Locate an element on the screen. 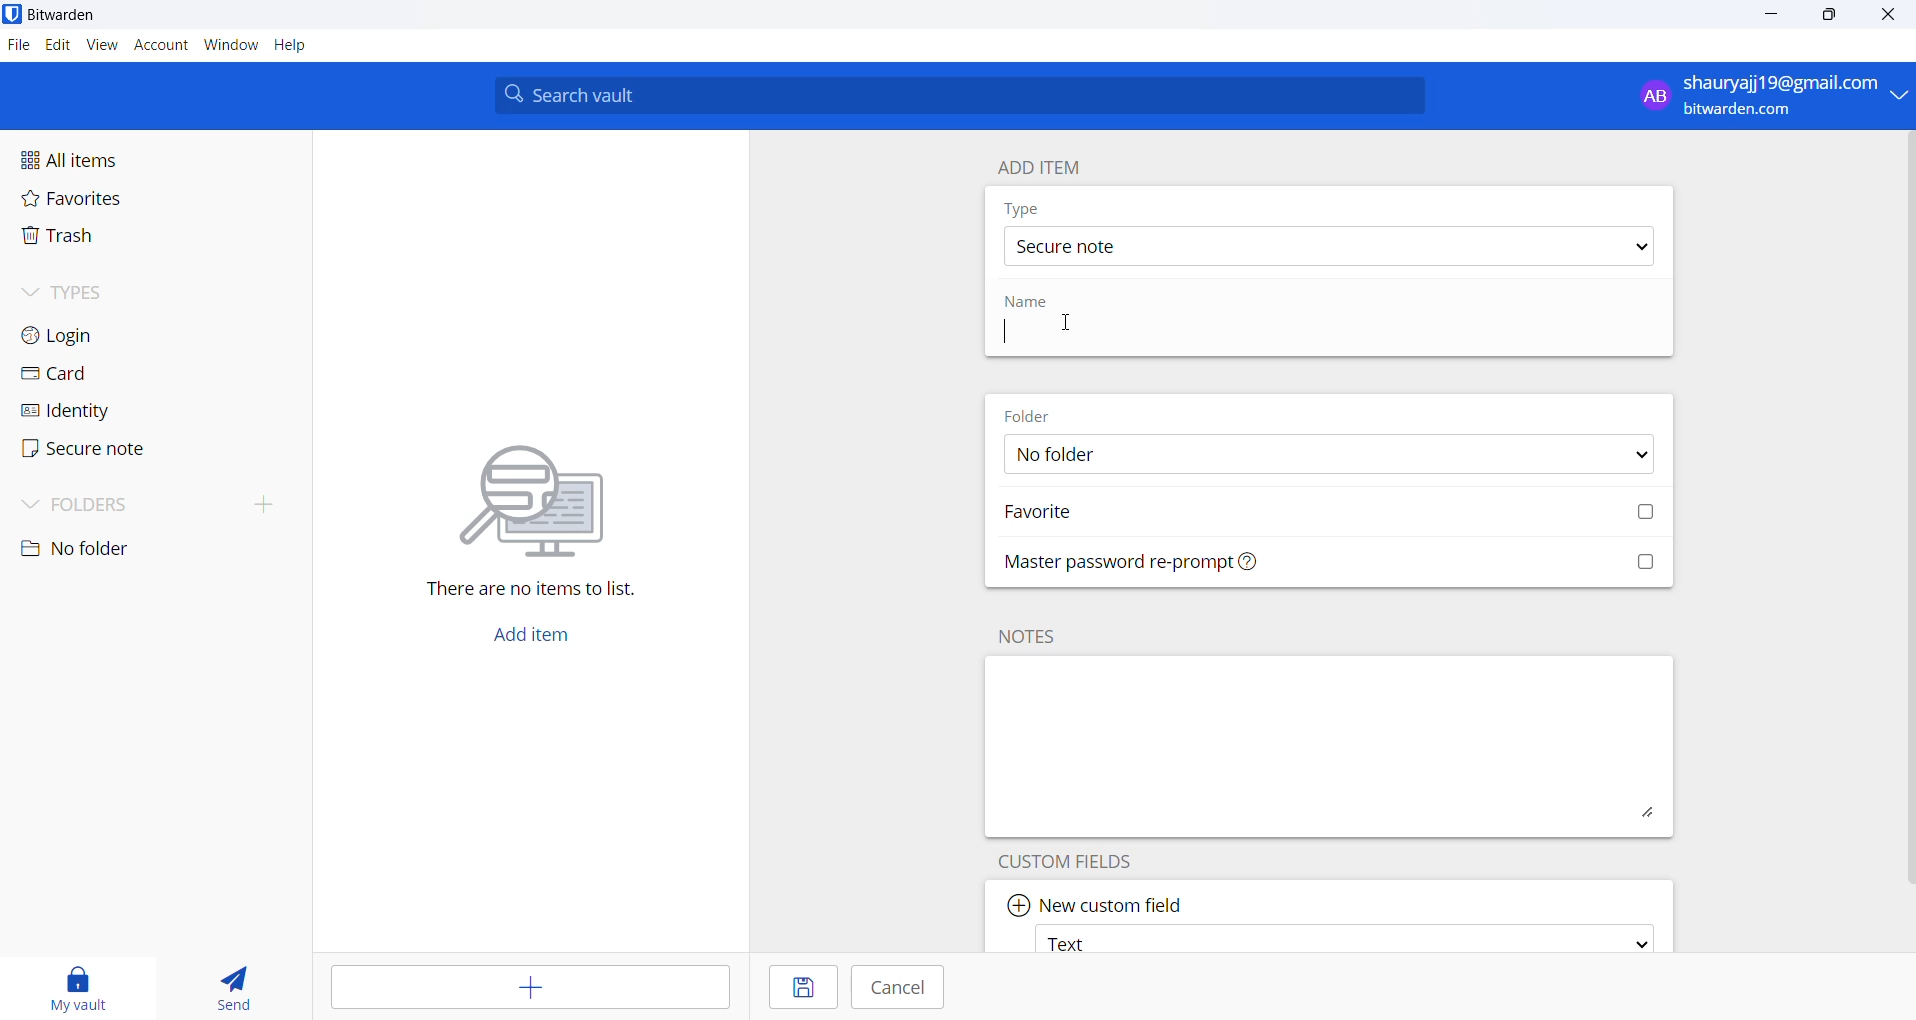 This screenshot has width=1916, height=1020. name is located at coordinates (1032, 303).